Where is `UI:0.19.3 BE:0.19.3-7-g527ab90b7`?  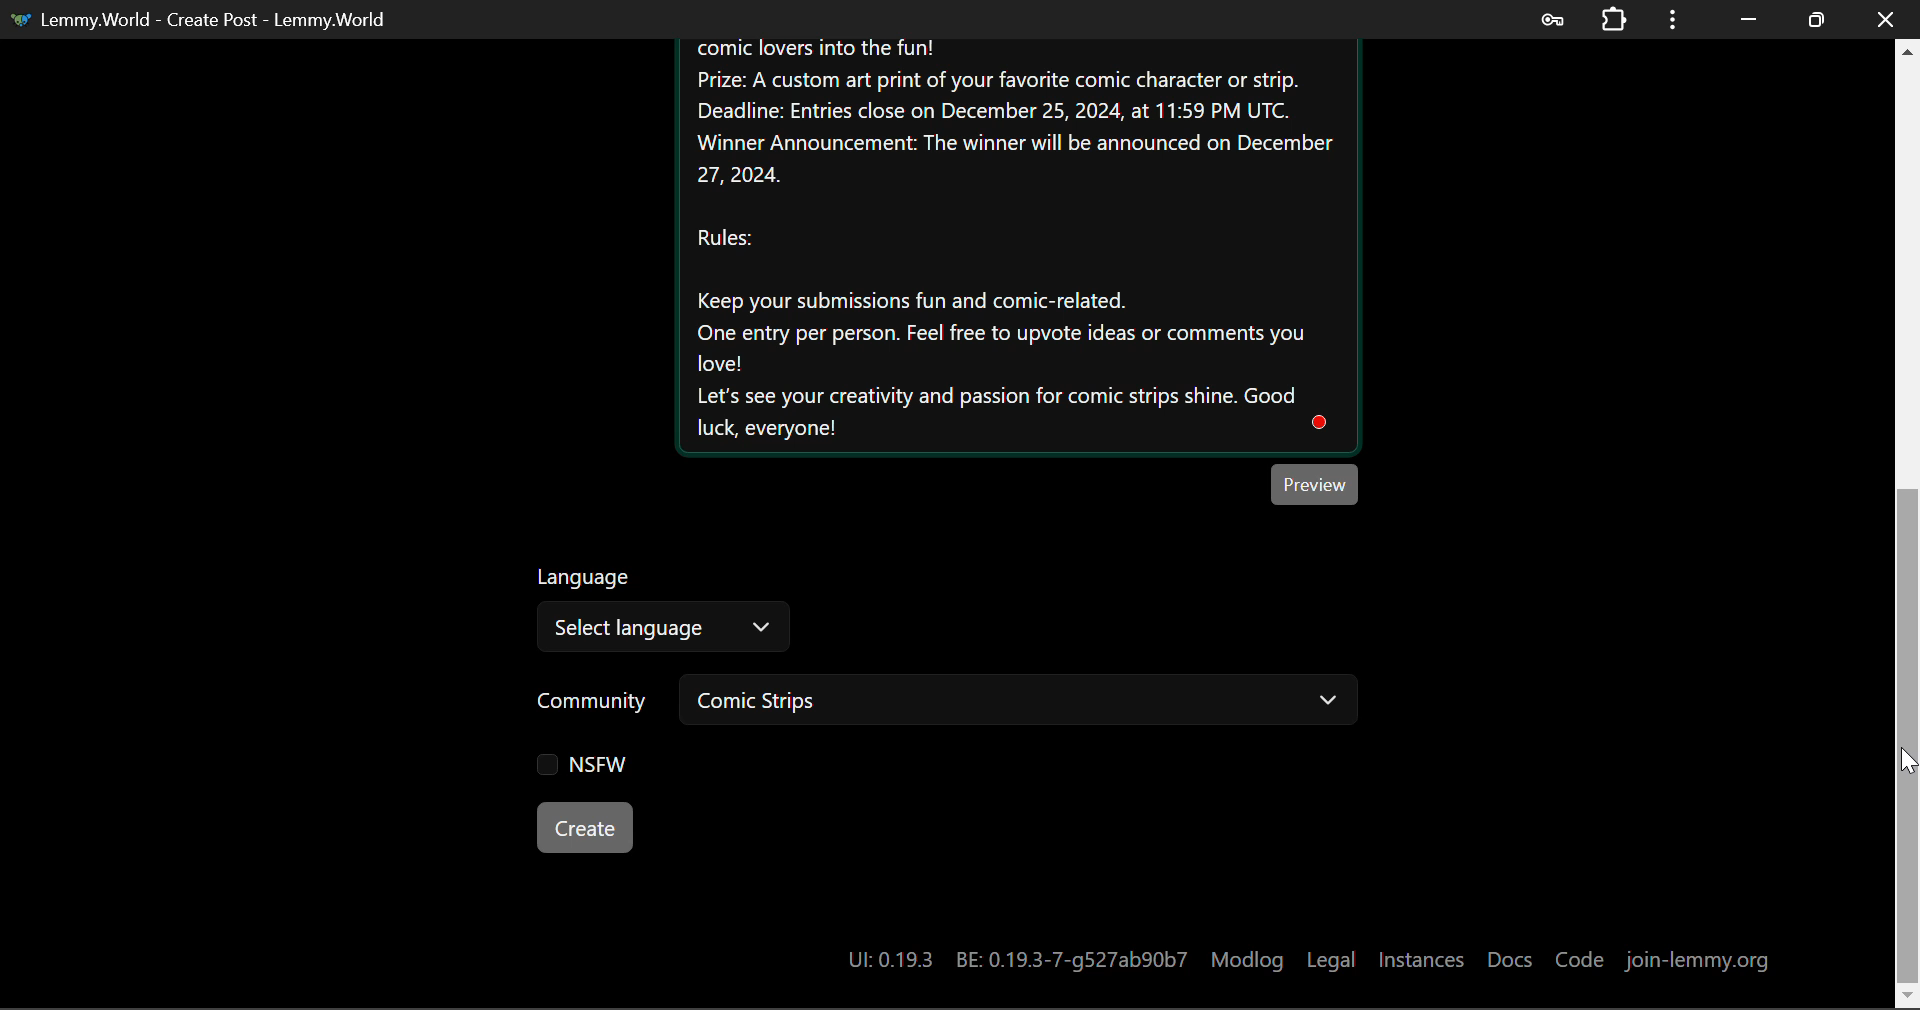
UI:0.19.3 BE:0.19.3-7-g527ab90b7 is located at coordinates (1016, 960).